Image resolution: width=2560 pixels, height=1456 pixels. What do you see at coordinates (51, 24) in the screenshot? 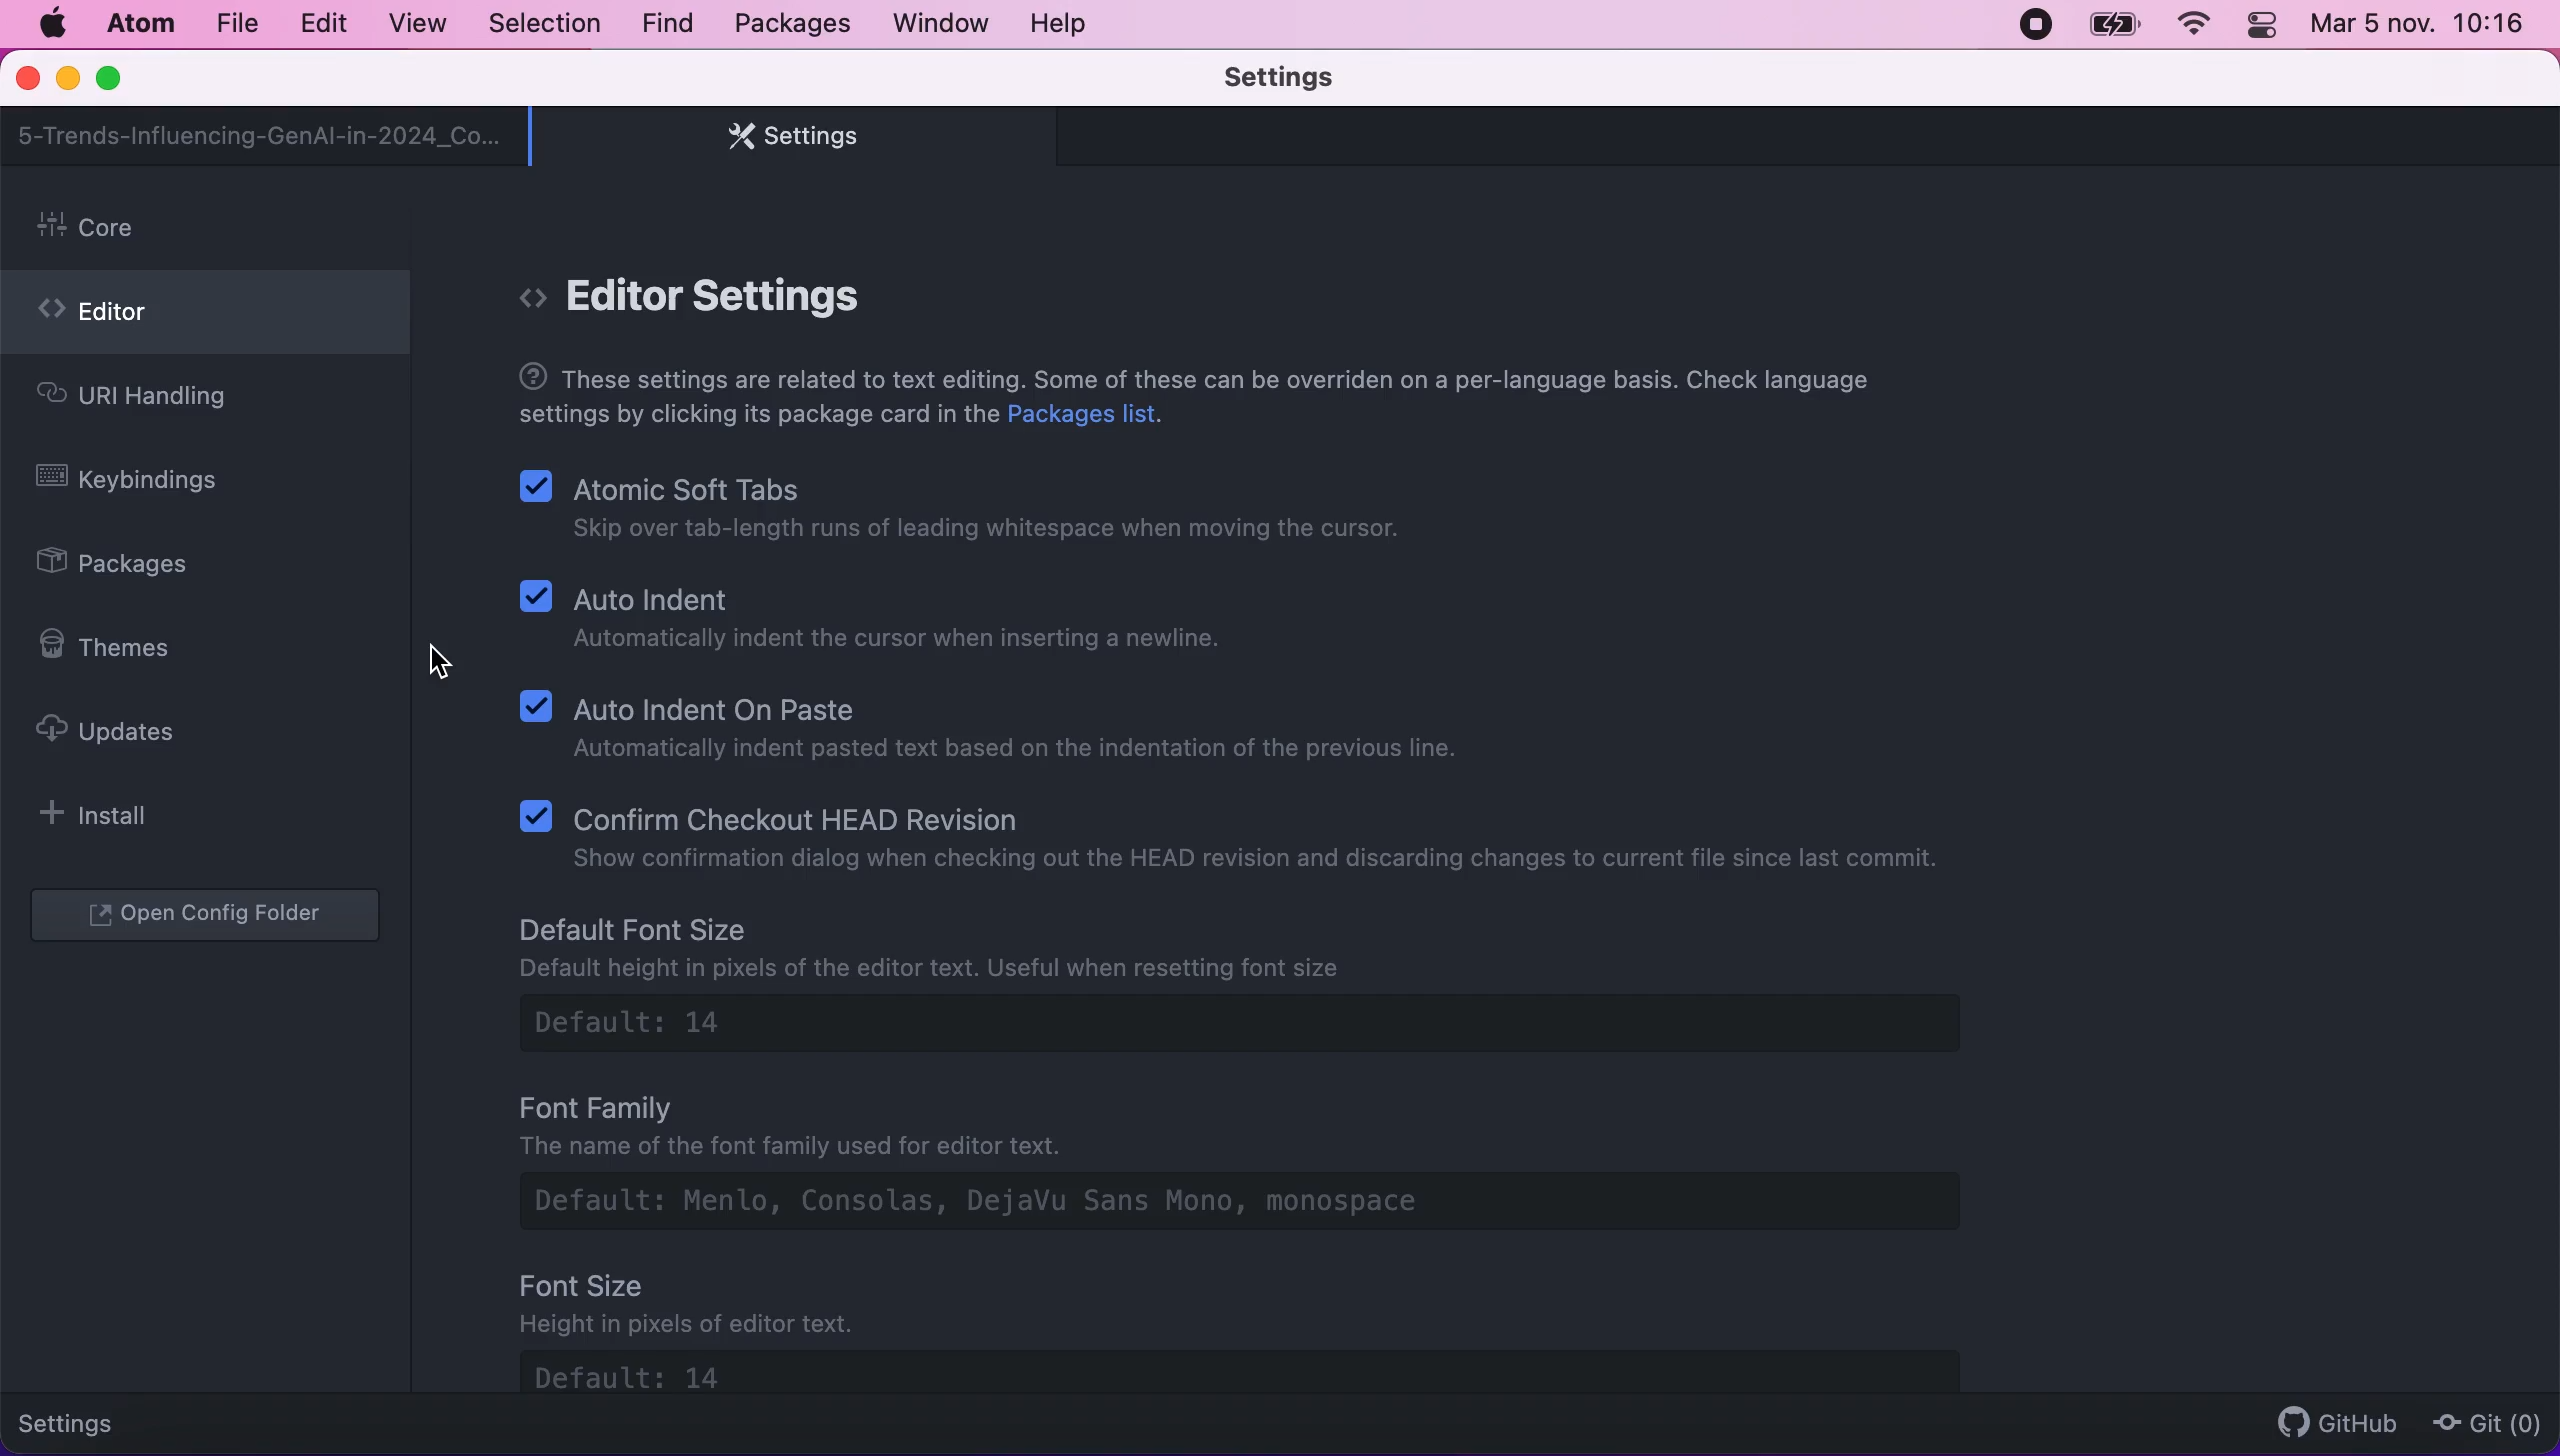
I see `mac logo` at bounding box center [51, 24].